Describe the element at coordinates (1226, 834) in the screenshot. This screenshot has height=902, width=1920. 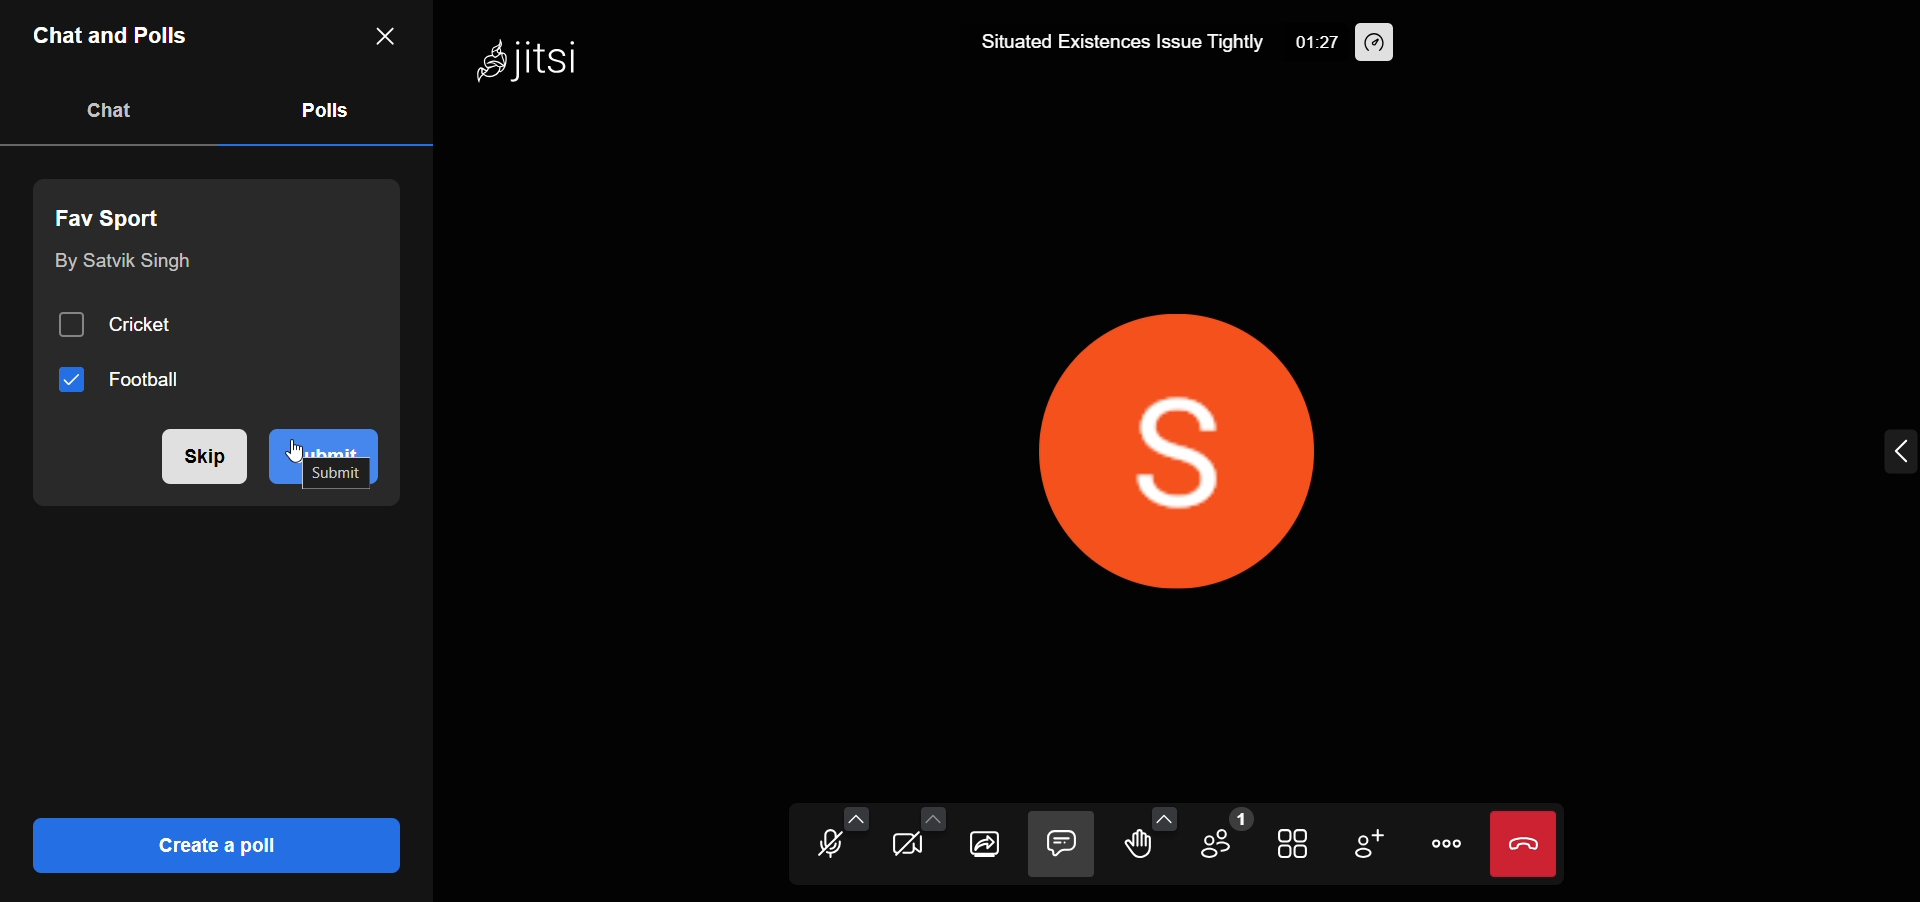
I see `participant` at that location.